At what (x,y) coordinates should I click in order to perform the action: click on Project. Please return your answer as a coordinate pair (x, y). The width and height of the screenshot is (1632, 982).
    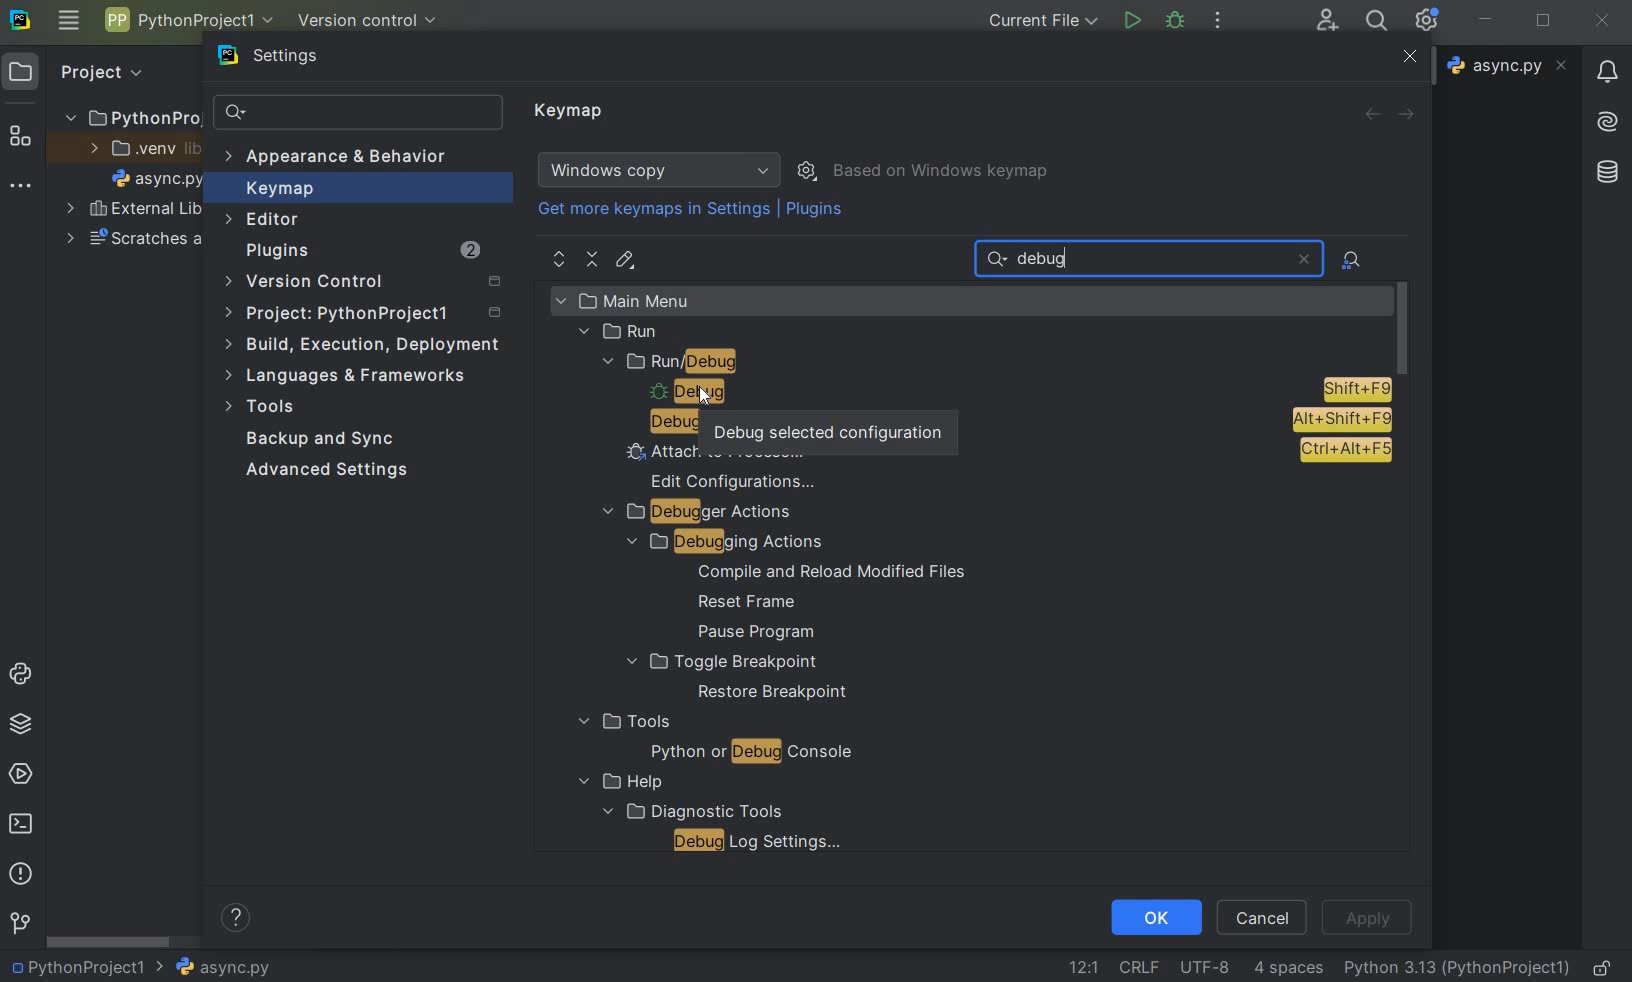
    Looking at the image, I should click on (99, 70).